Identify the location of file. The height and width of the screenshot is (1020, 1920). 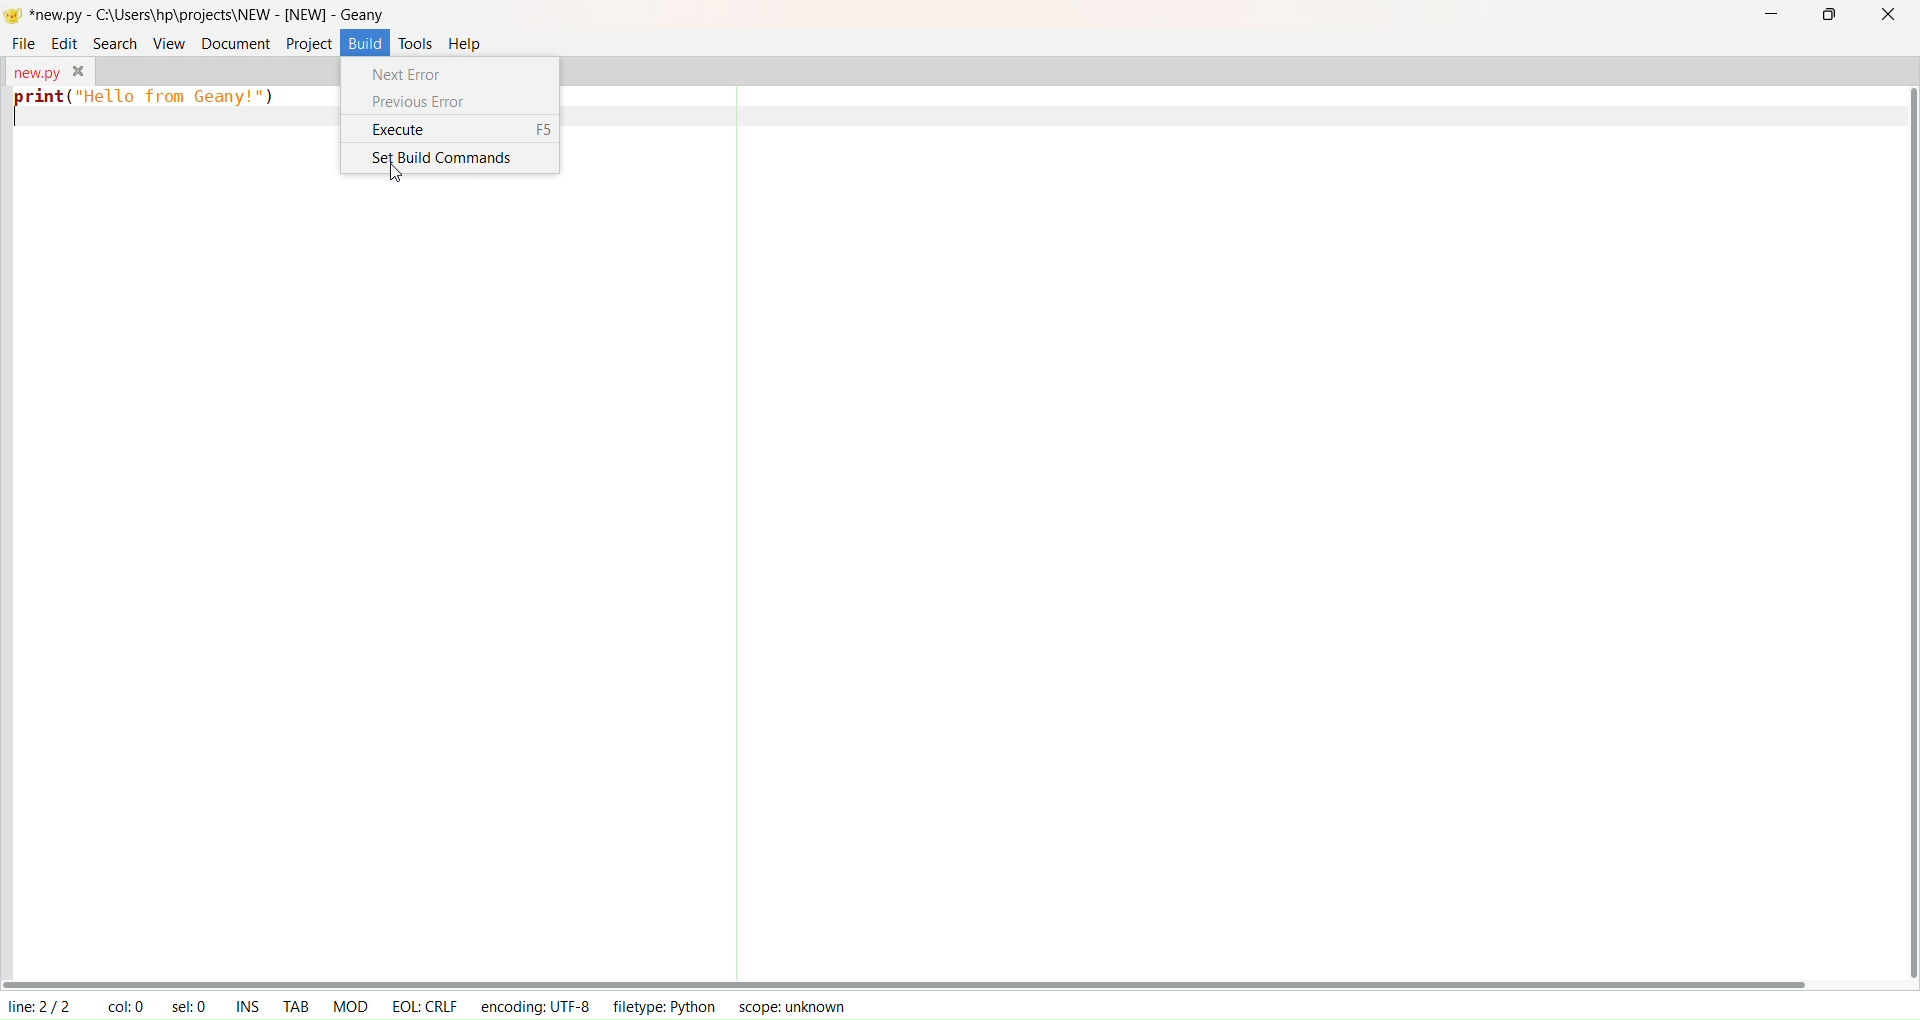
(24, 43).